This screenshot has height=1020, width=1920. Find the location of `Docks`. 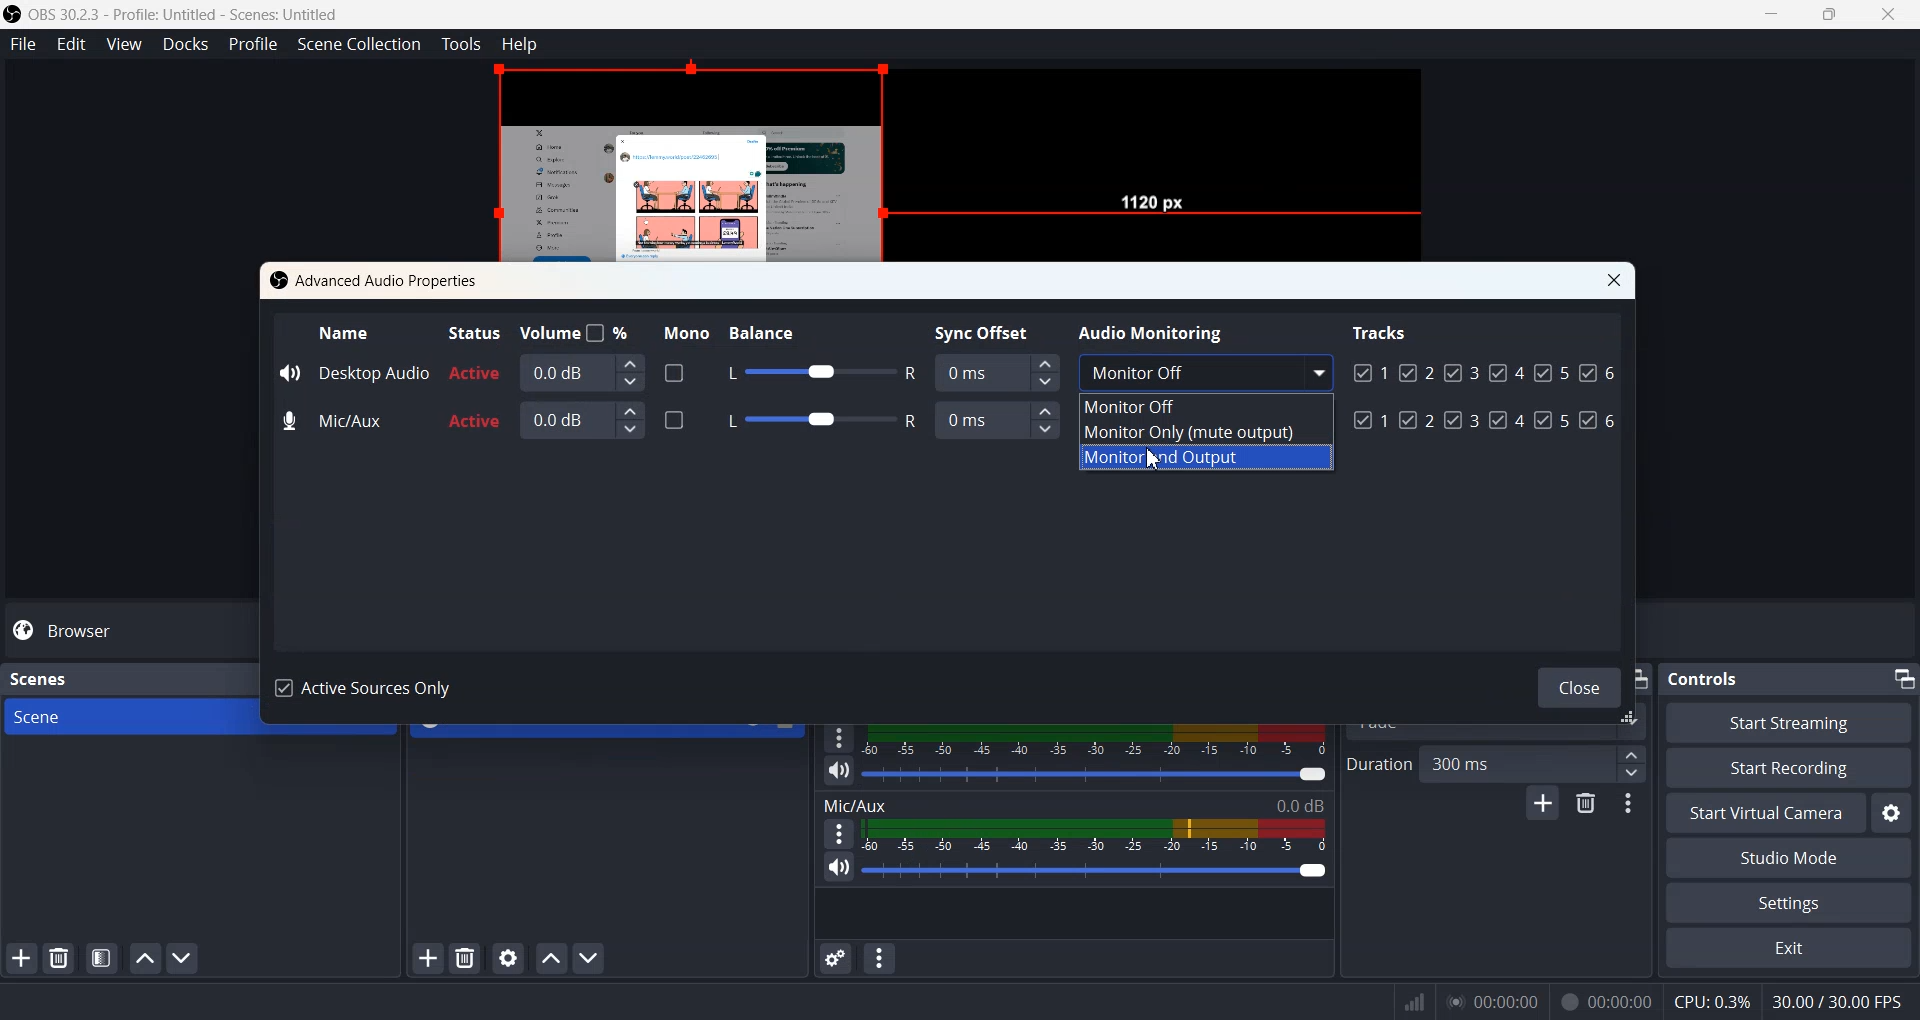

Docks is located at coordinates (186, 45).